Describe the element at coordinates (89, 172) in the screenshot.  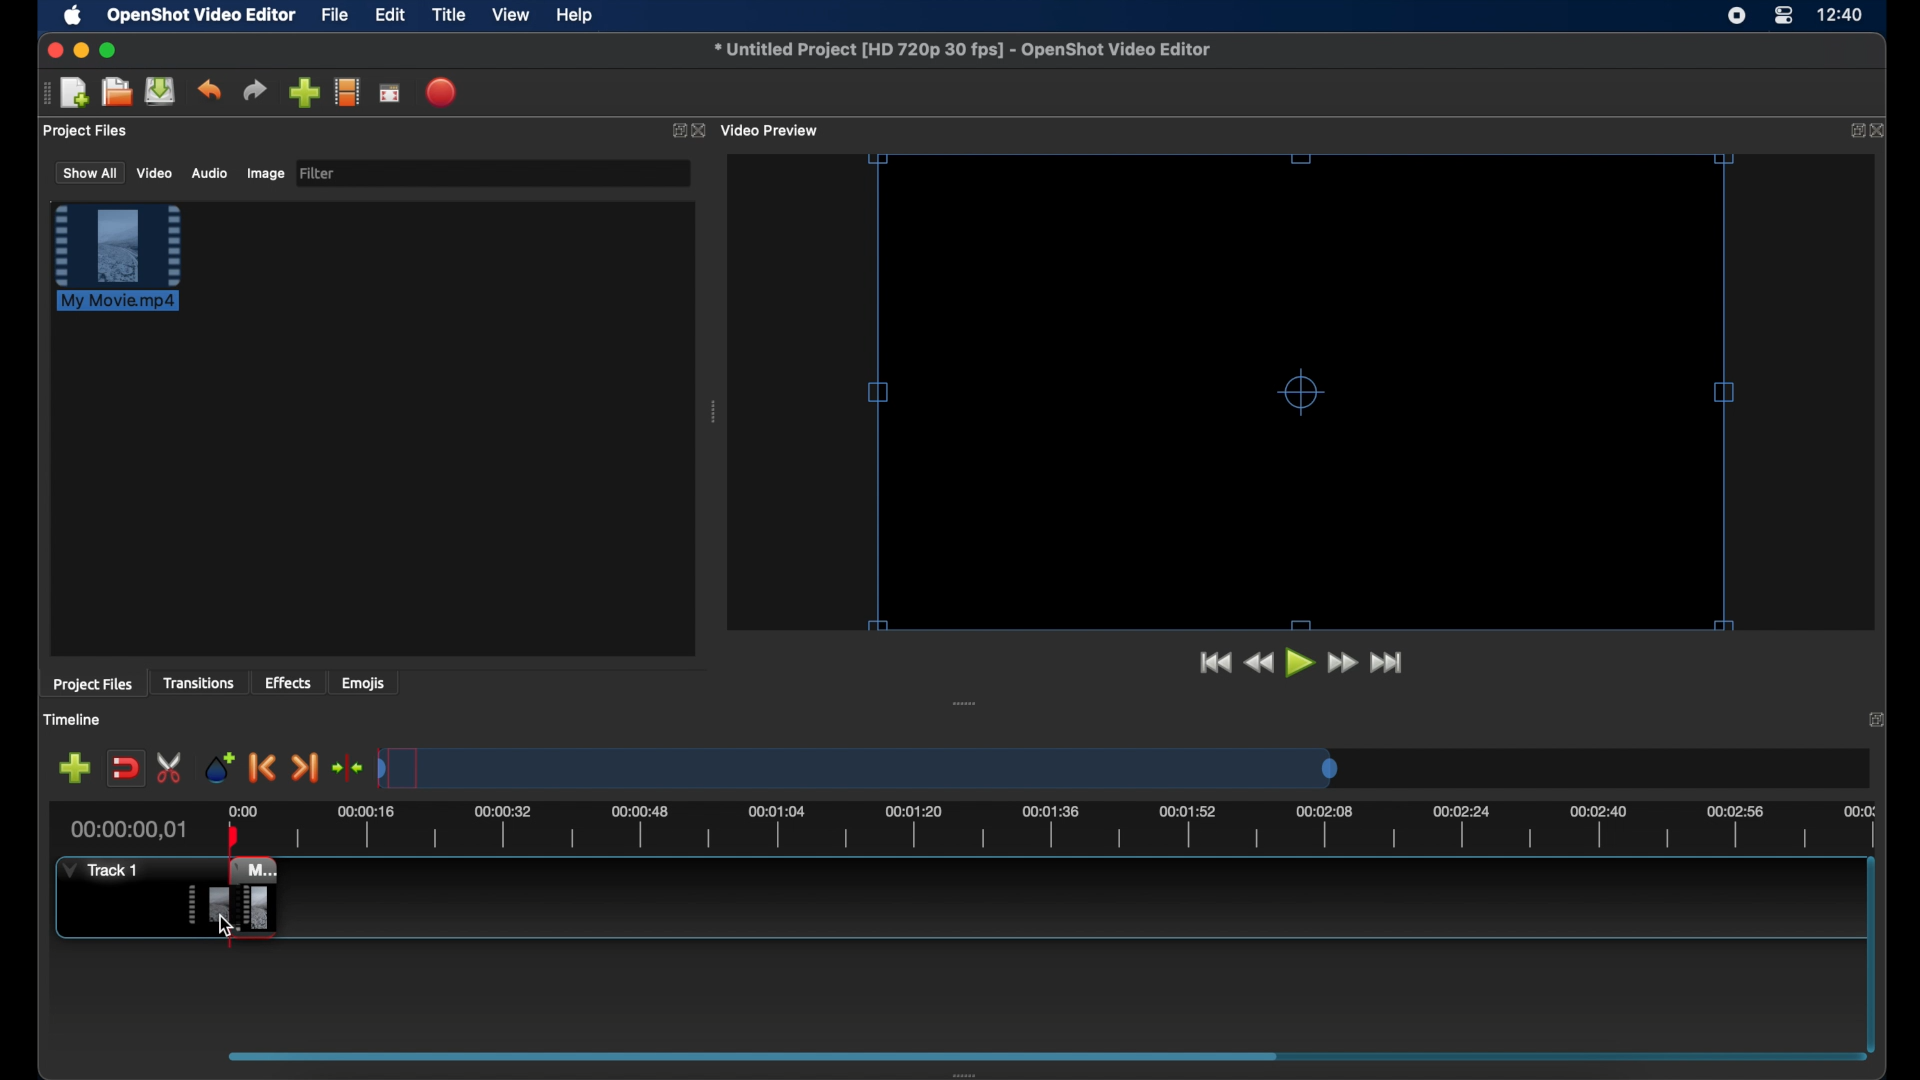
I see `show all` at that location.